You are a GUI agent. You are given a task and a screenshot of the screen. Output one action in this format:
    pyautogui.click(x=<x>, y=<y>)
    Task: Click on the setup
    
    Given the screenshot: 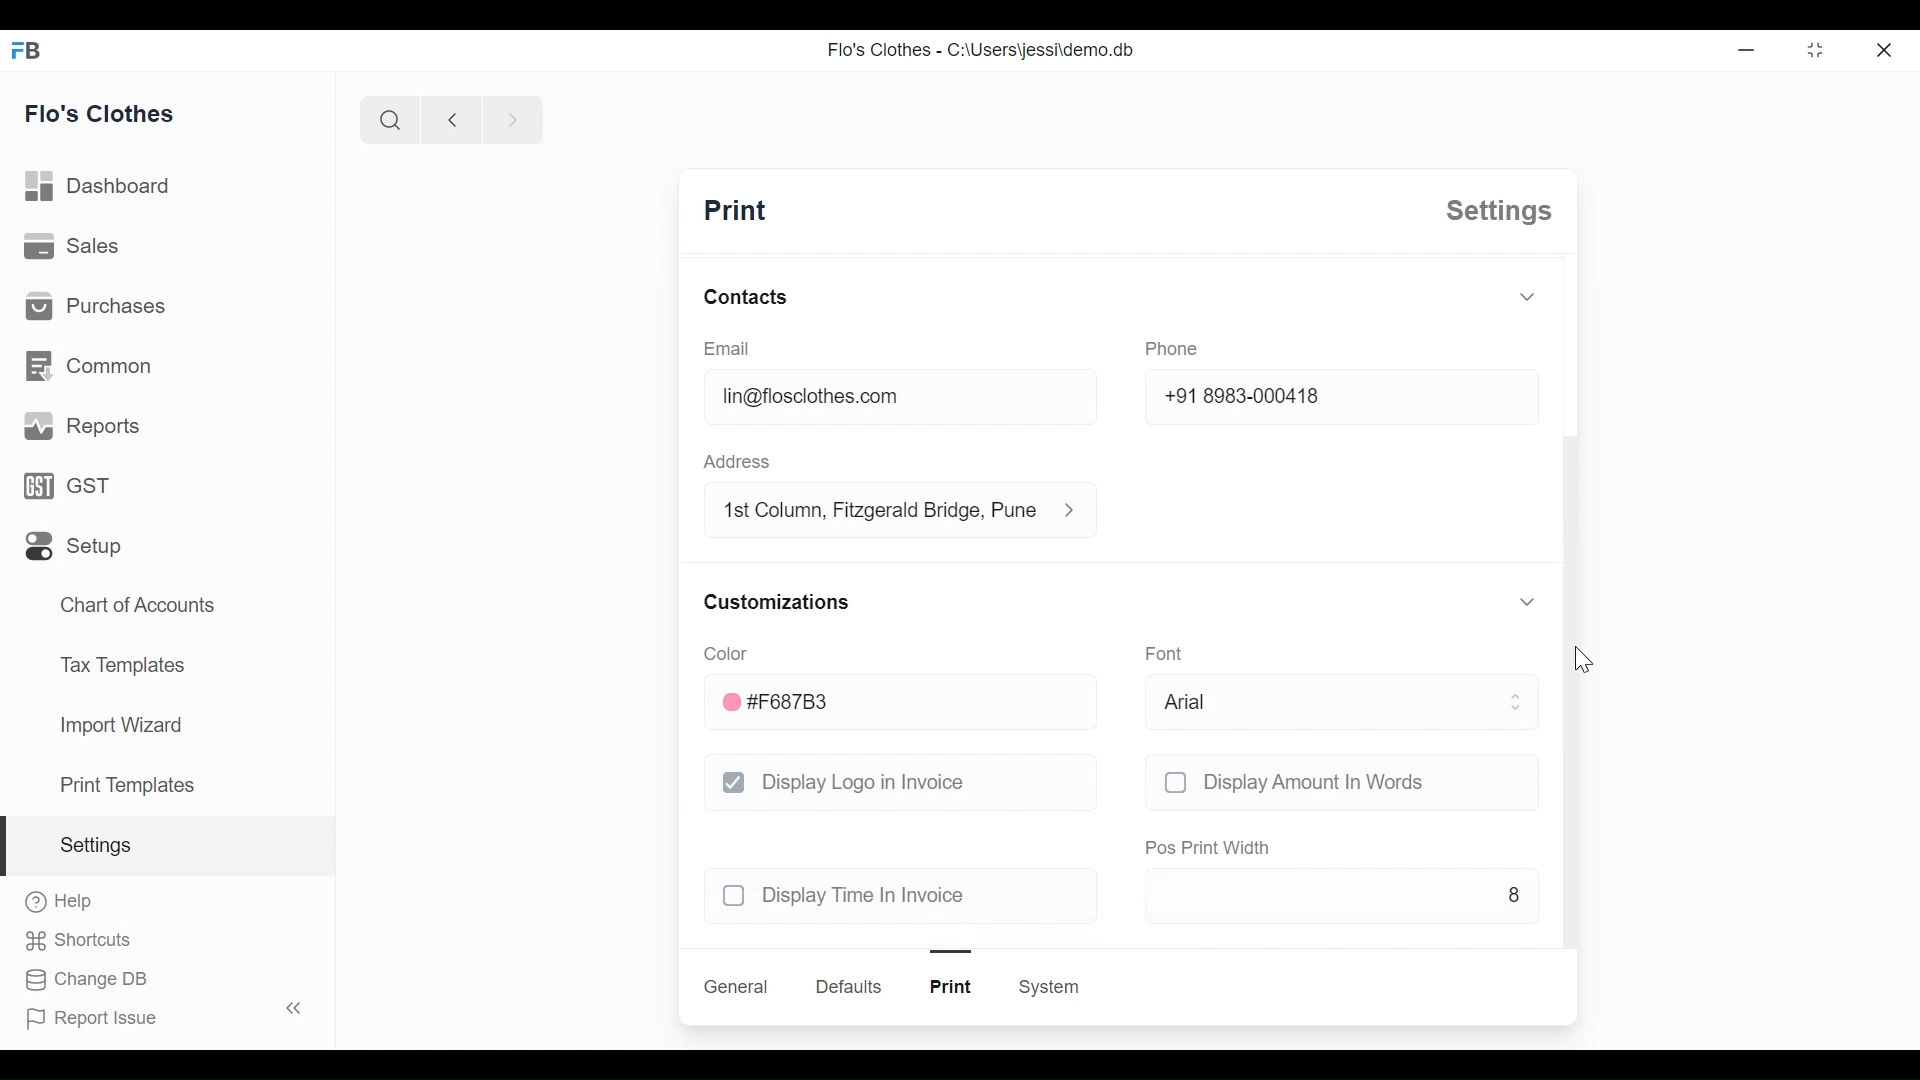 What is the action you would take?
    pyautogui.click(x=74, y=547)
    